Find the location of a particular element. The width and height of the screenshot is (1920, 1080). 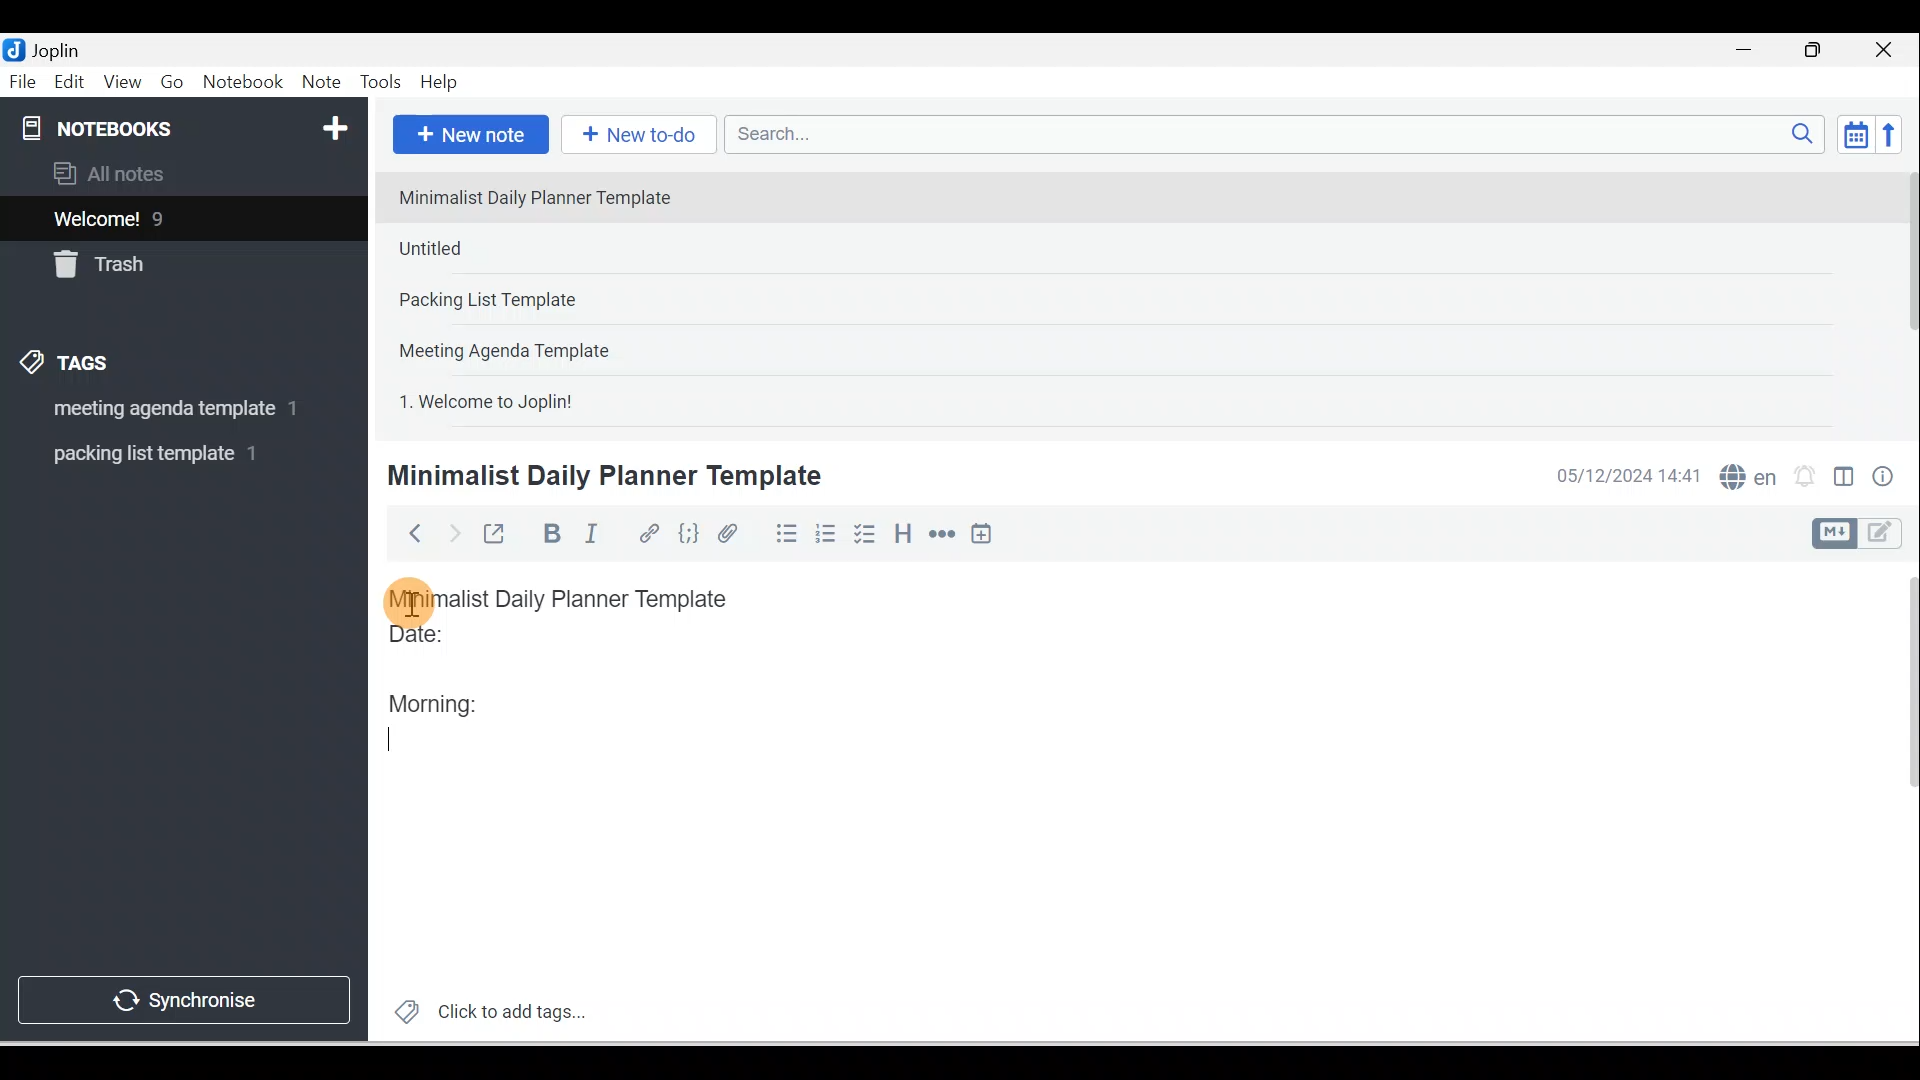

All notes is located at coordinates (181, 173).